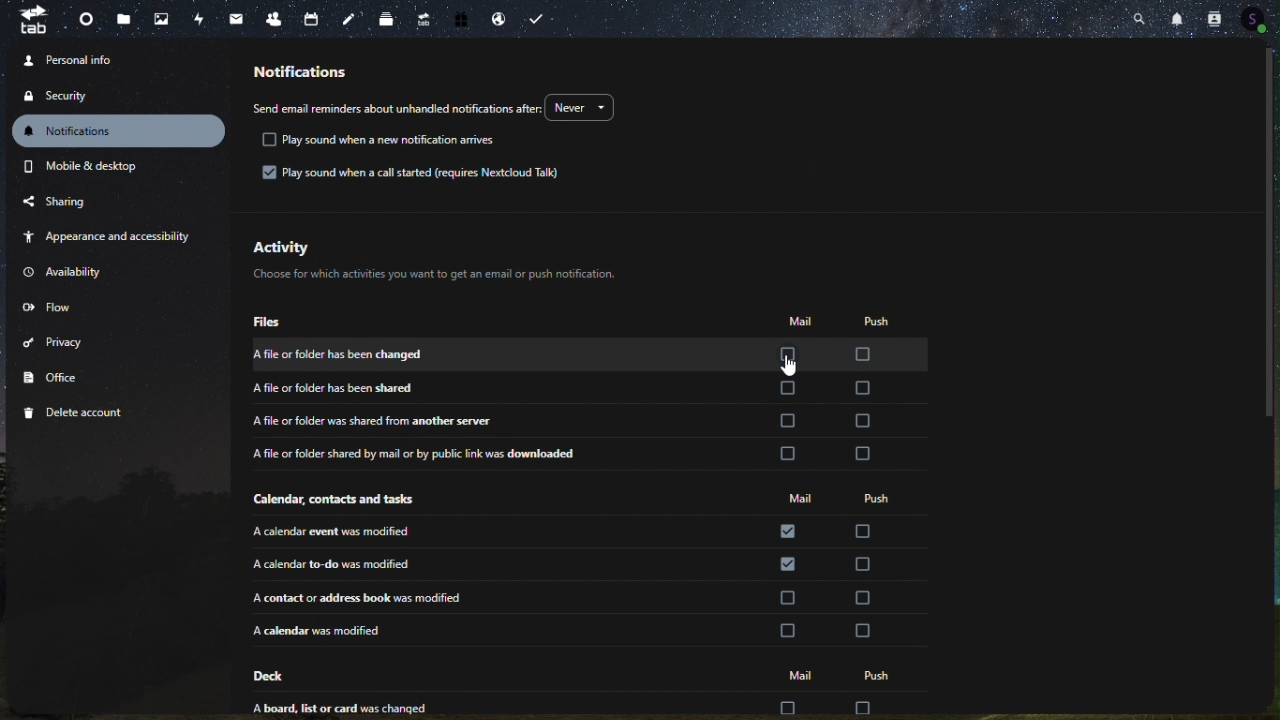 Image resolution: width=1280 pixels, height=720 pixels. Describe the element at coordinates (862, 420) in the screenshot. I see `check box` at that location.